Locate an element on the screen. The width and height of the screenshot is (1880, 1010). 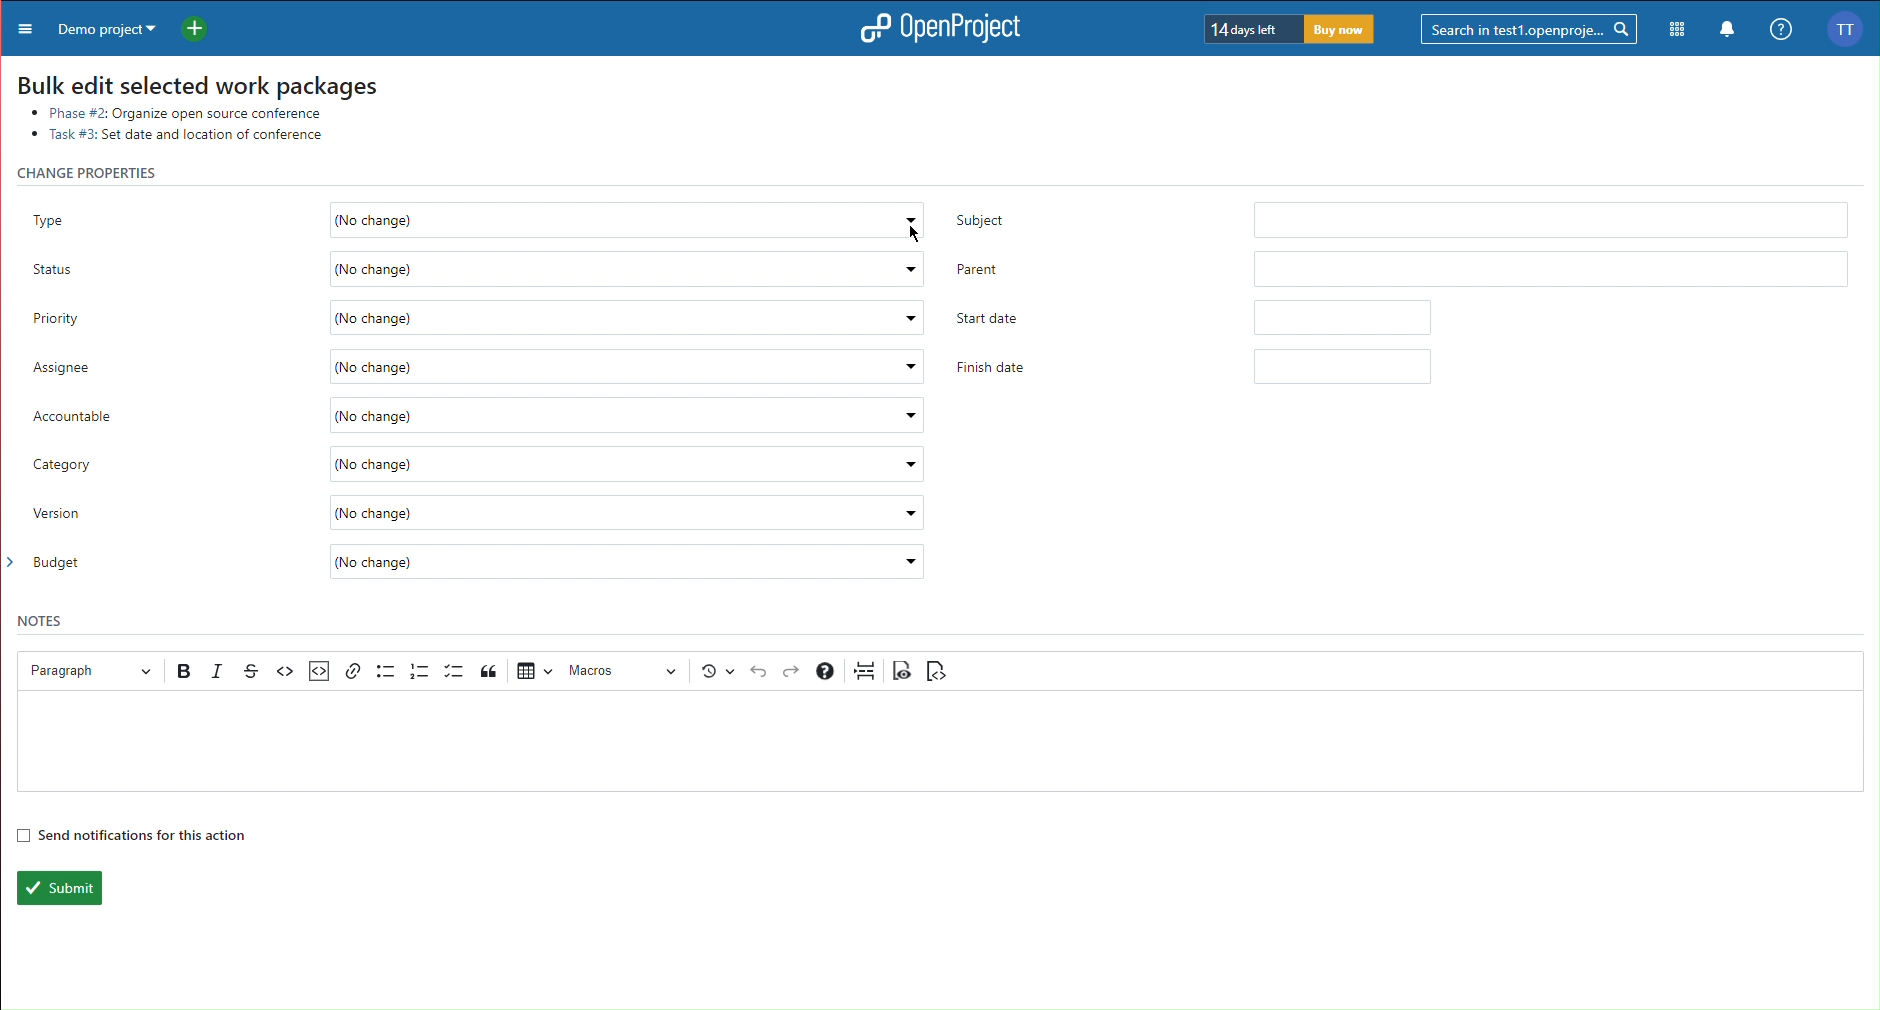
Checklist is located at coordinates (454, 671).